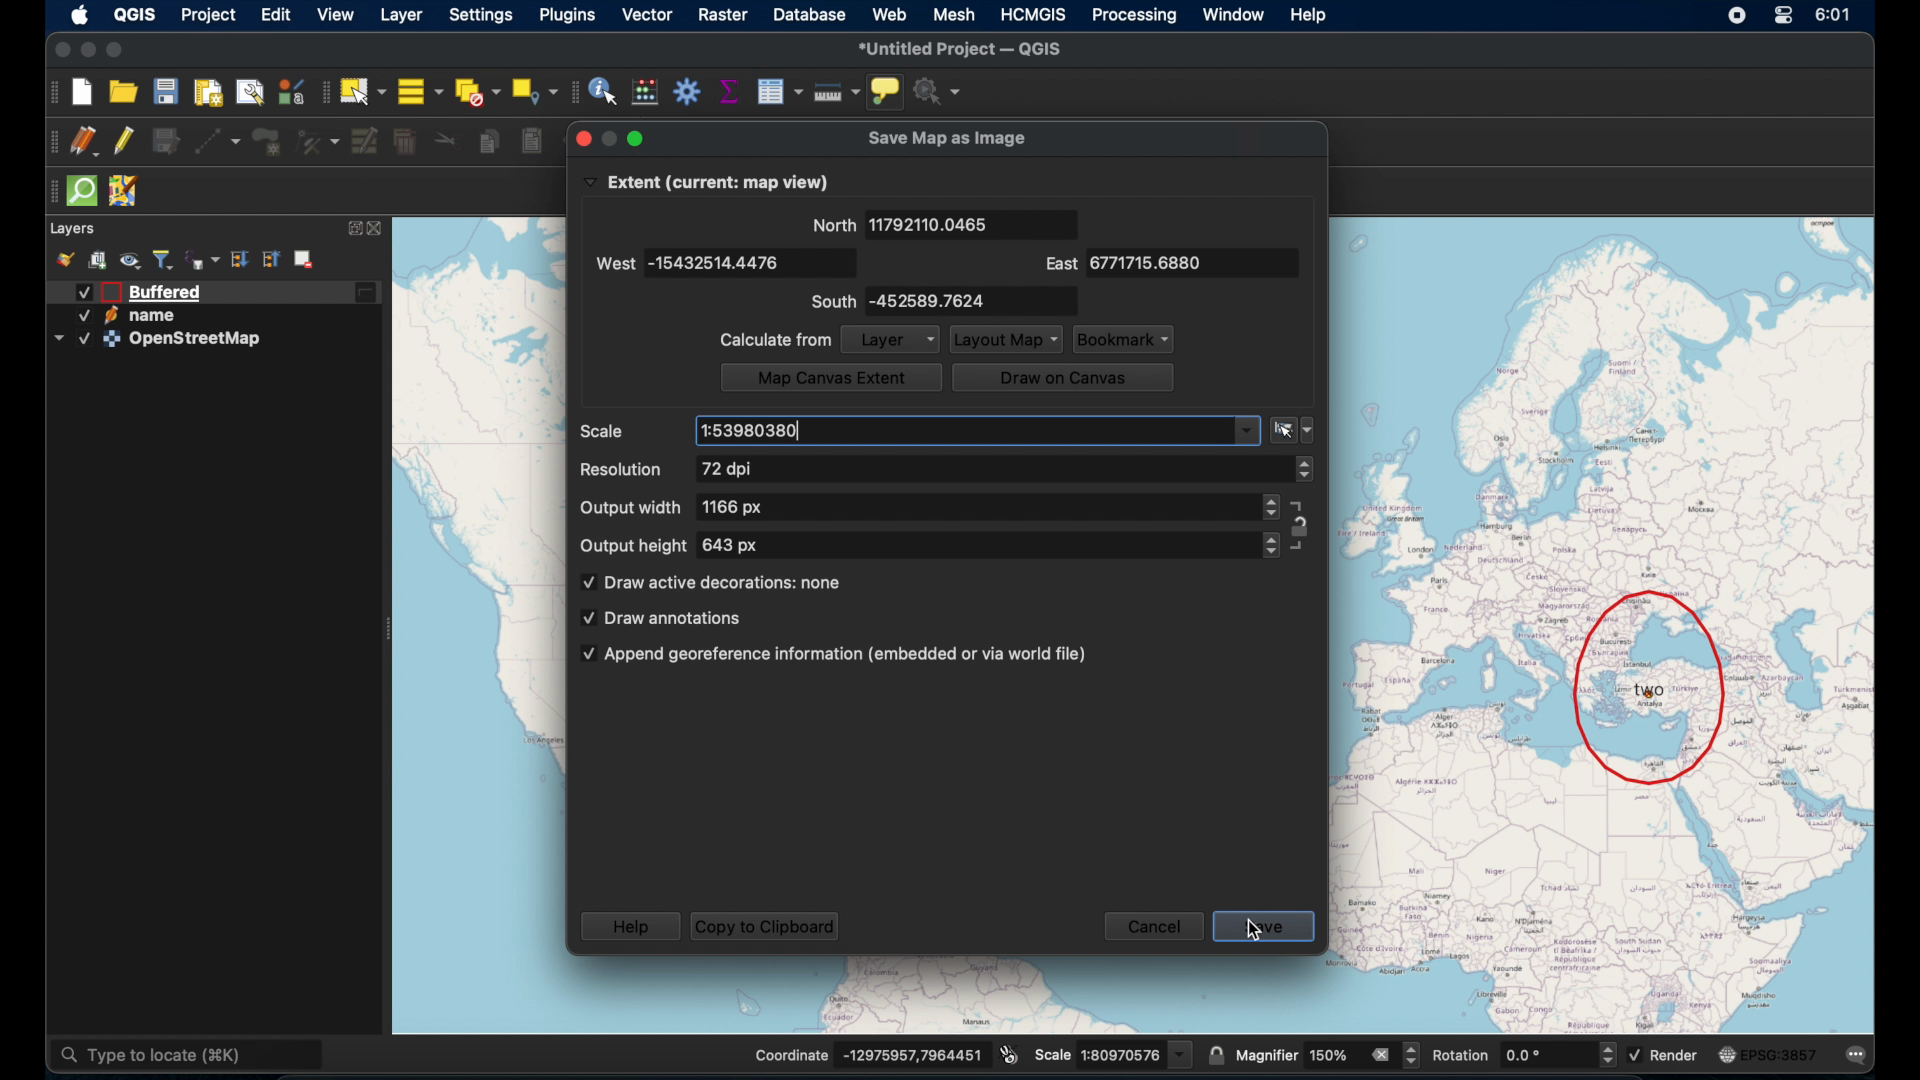  What do you see at coordinates (1304, 524) in the screenshot?
I see `aspect ratio lock` at bounding box center [1304, 524].